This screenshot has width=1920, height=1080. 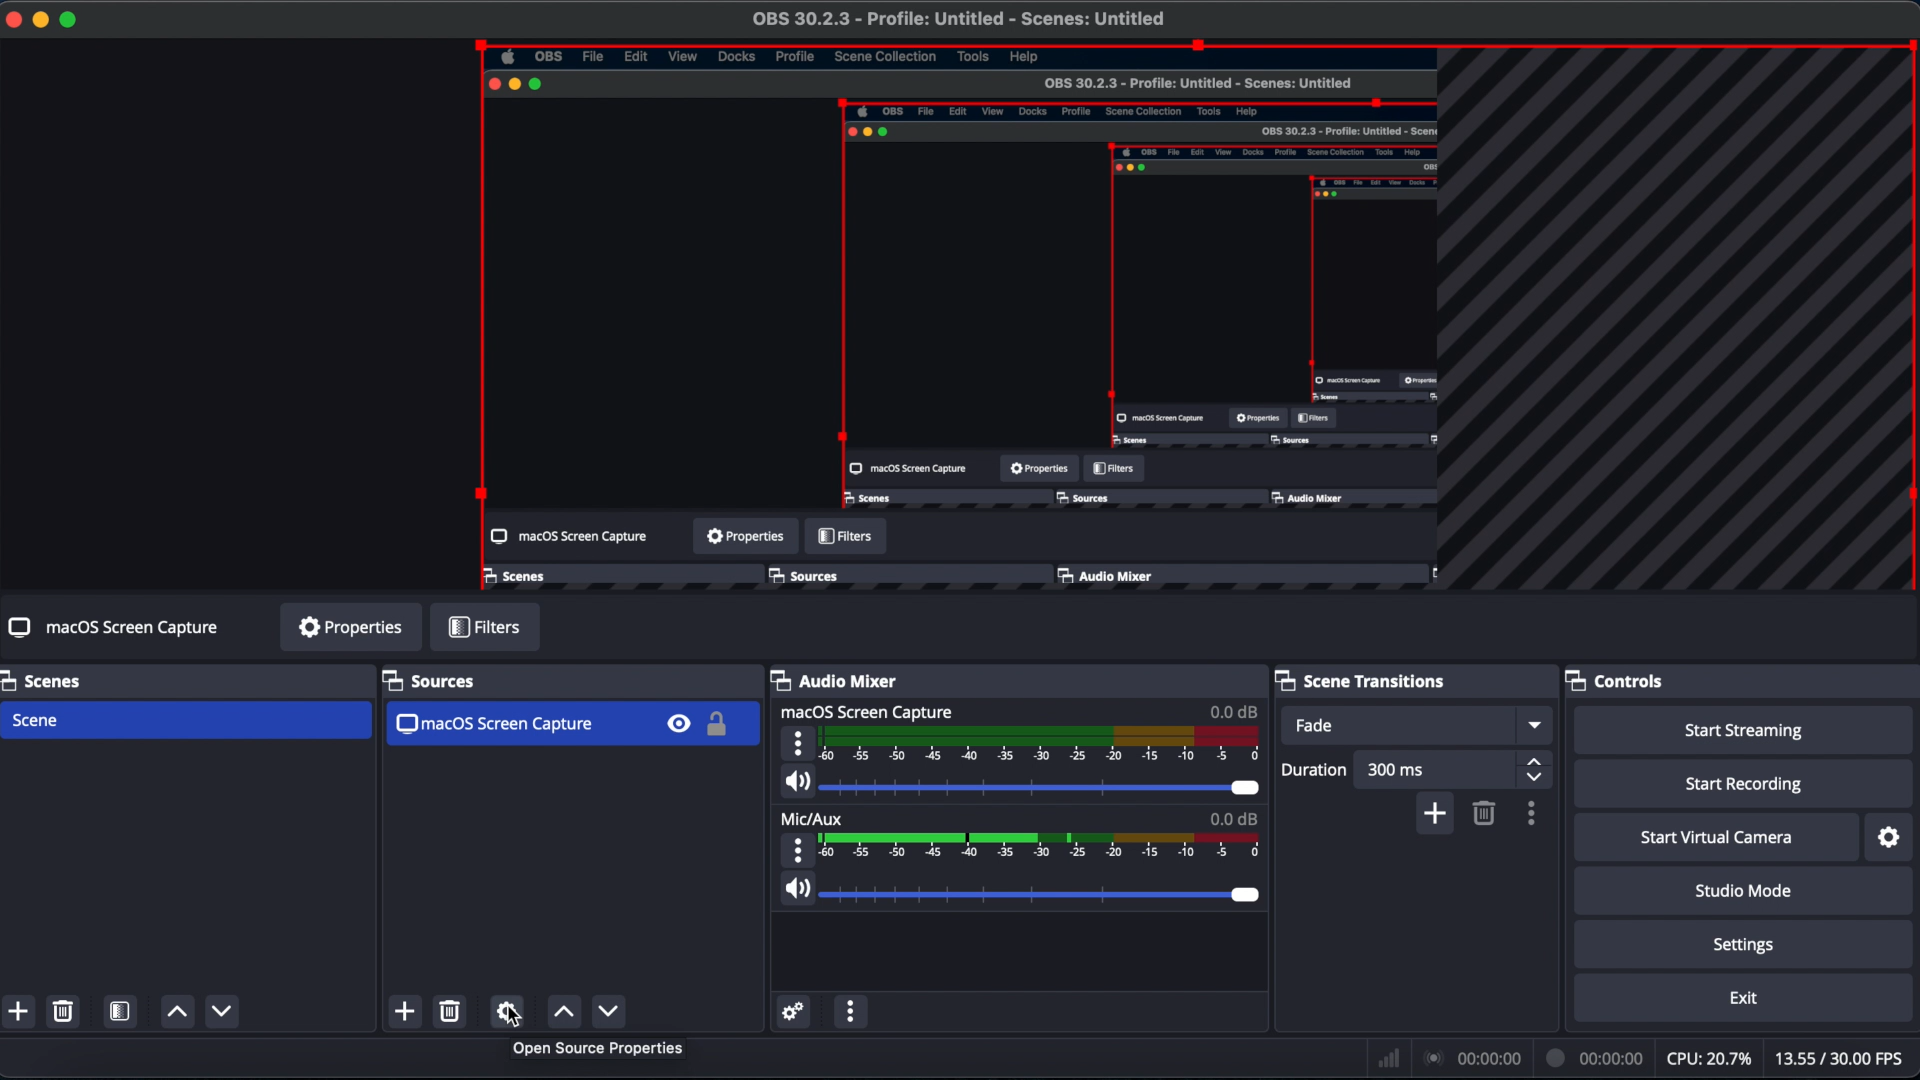 What do you see at coordinates (1718, 838) in the screenshot?
I see `start virtual camera` at bounding box center [1718, 838].